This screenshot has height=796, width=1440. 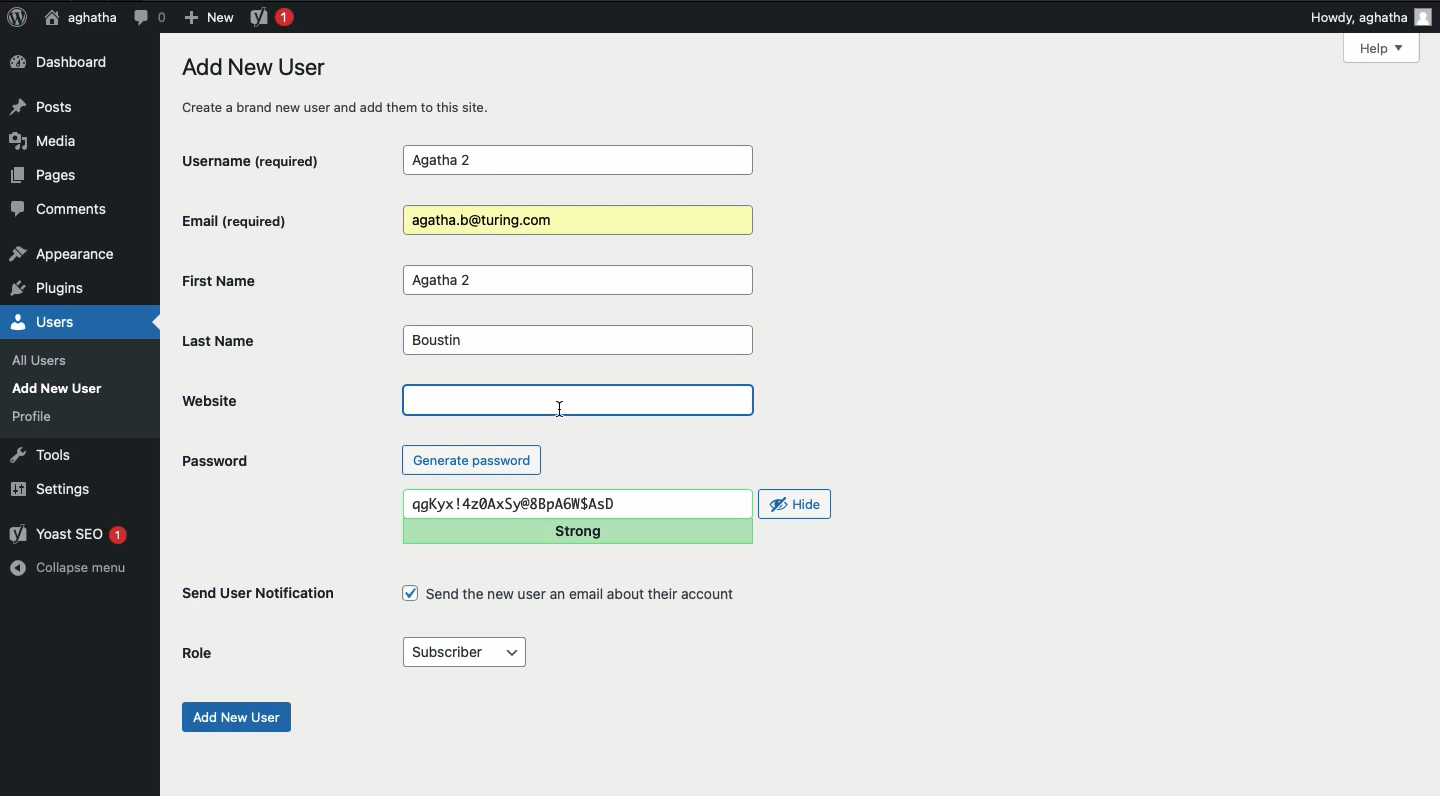 What do you see at coordinates (577, 281) in the screenshot?
I see `Agatha 2` at bounding box center [577, 281].